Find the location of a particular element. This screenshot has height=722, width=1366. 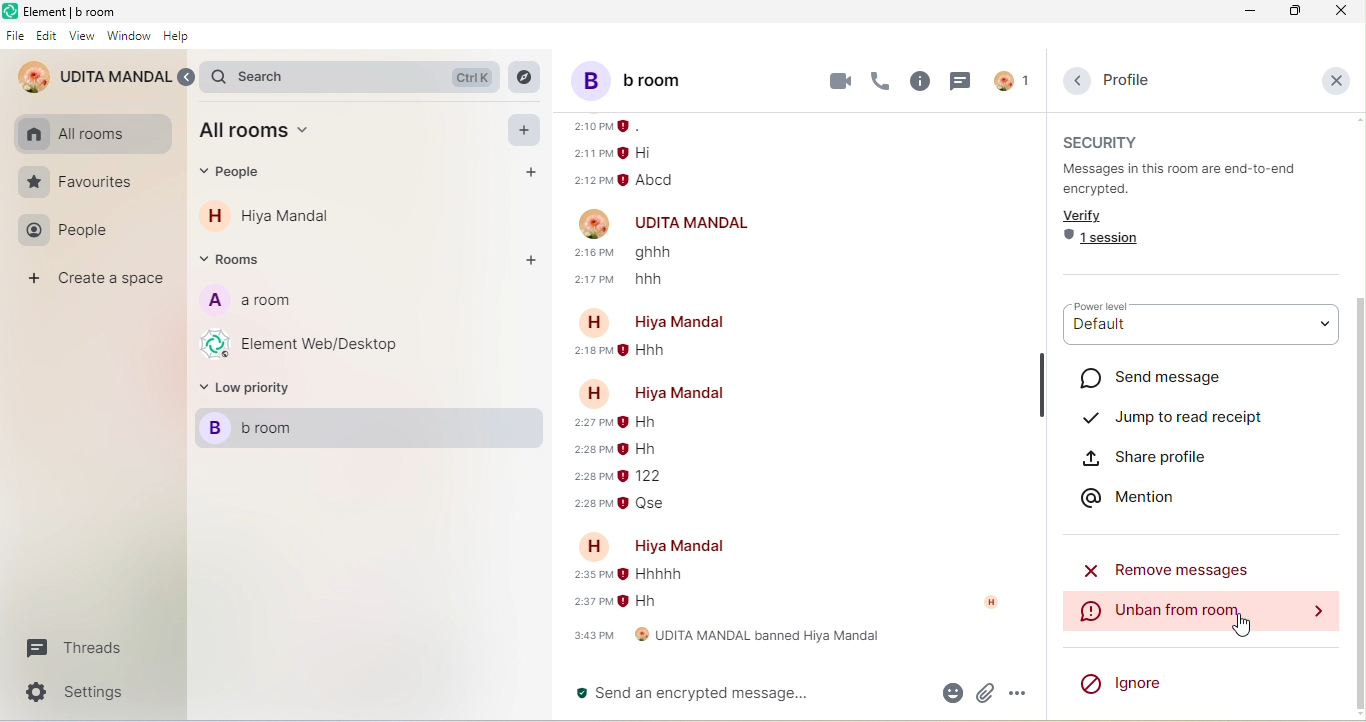

1 session is located at coordinates (1105, 242).